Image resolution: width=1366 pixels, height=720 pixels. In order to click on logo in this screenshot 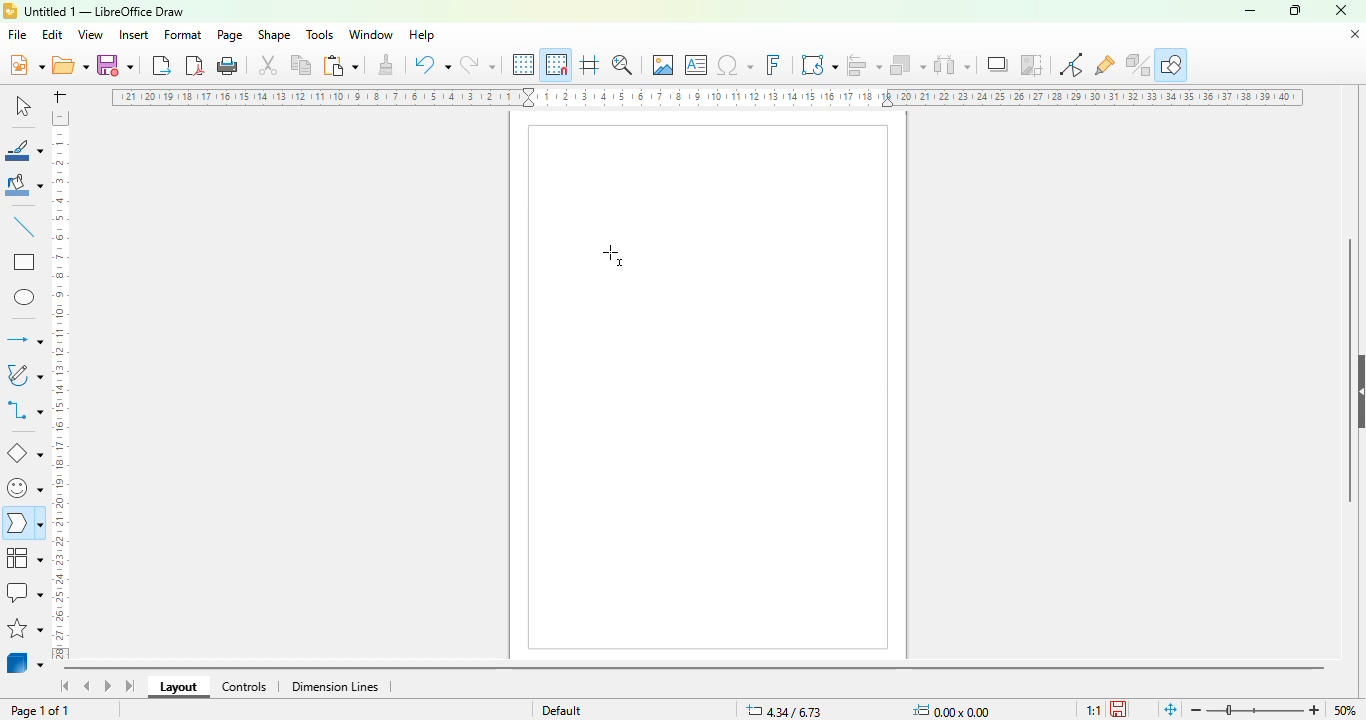, I will do `click(10, 11)`.